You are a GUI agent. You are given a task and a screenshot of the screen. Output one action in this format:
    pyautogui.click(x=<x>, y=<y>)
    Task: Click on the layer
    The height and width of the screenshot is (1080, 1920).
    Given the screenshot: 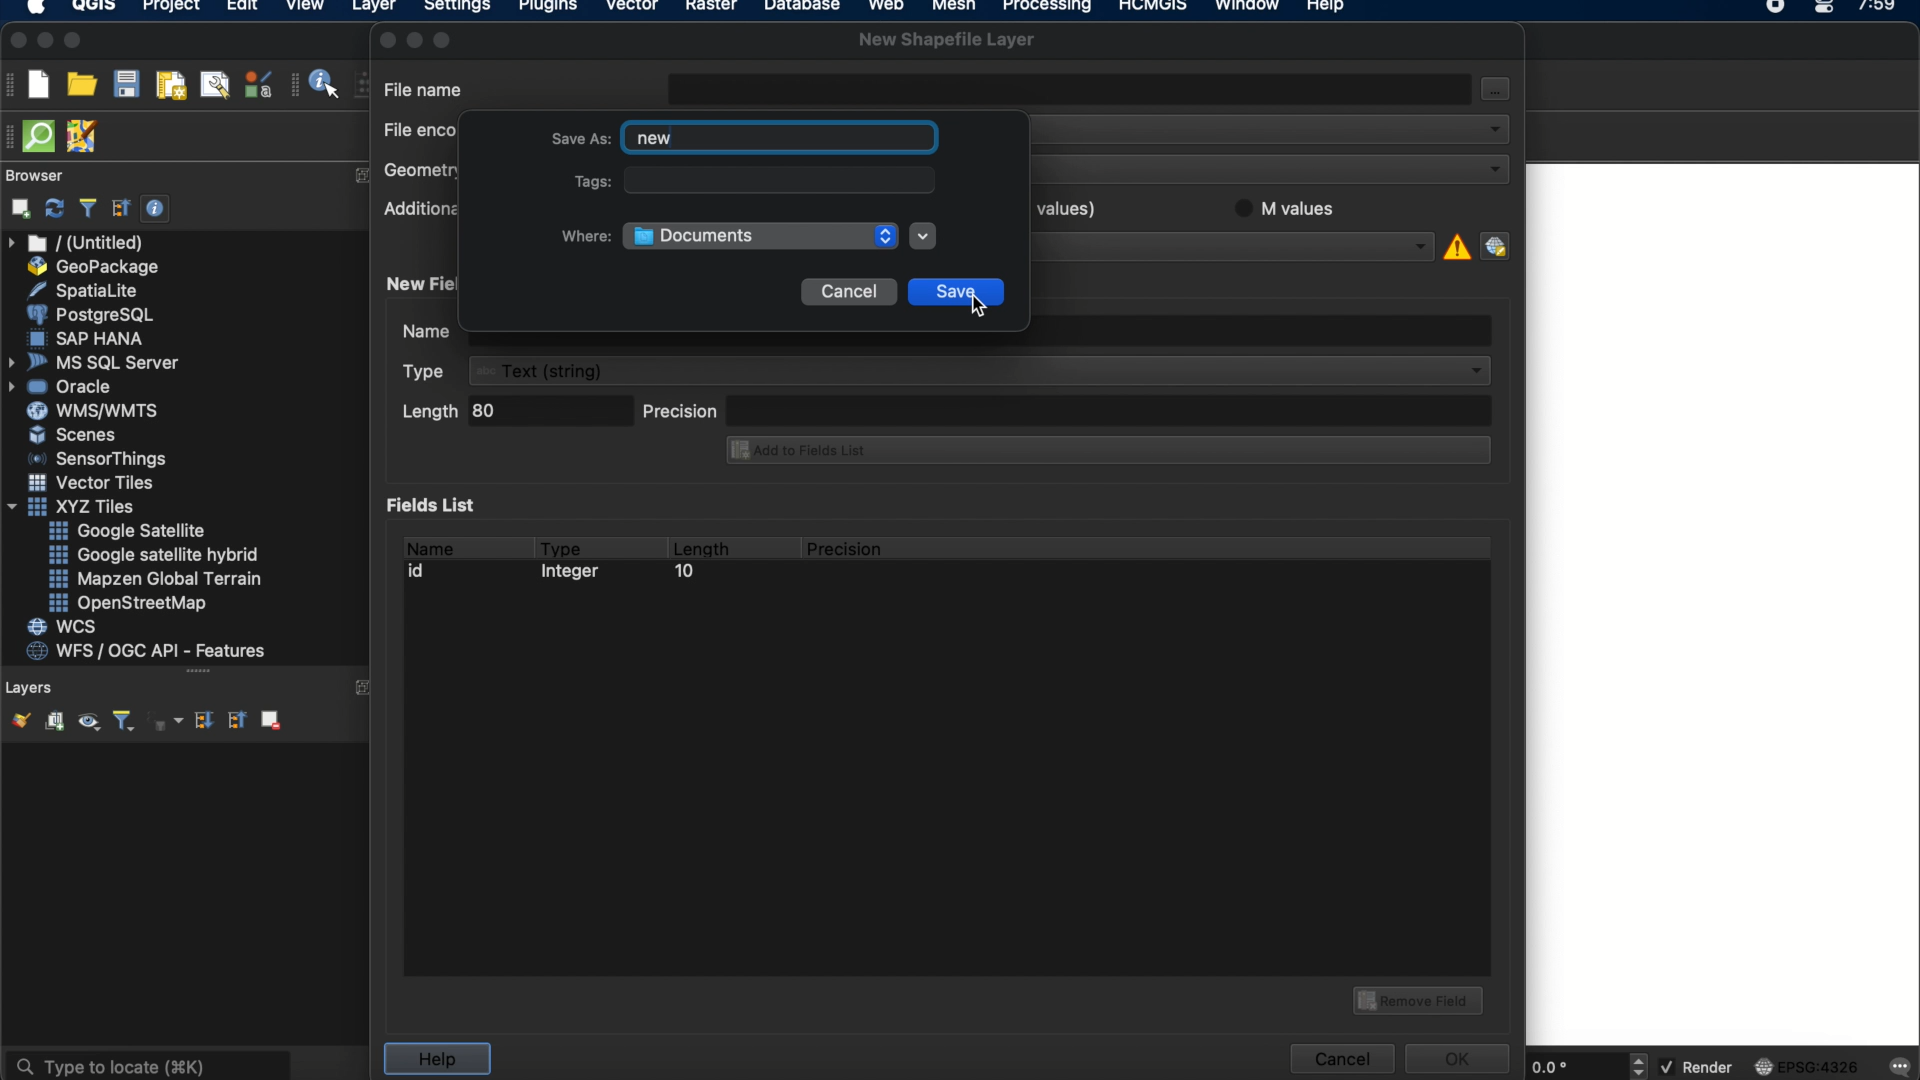 What is the action you would take?
    pyautogui.click(x=374, y=10)
    